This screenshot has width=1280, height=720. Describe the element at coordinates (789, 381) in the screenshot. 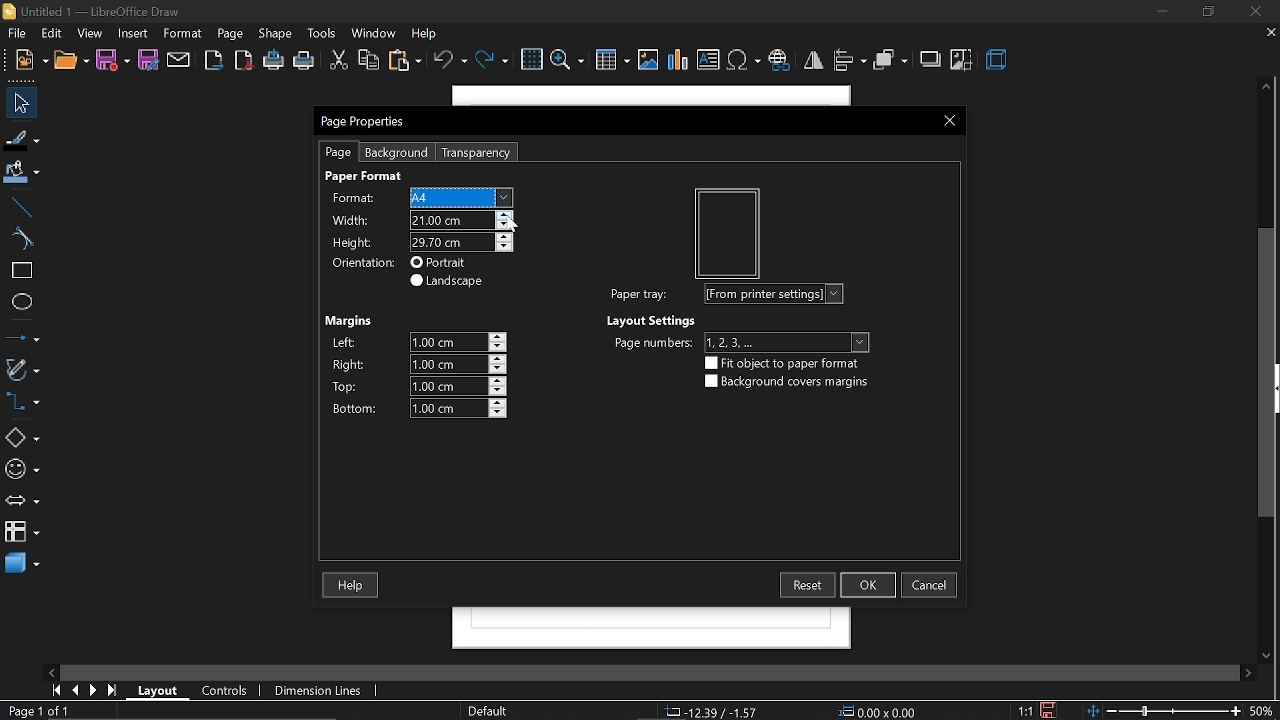

I see `background covers margin` at that location.